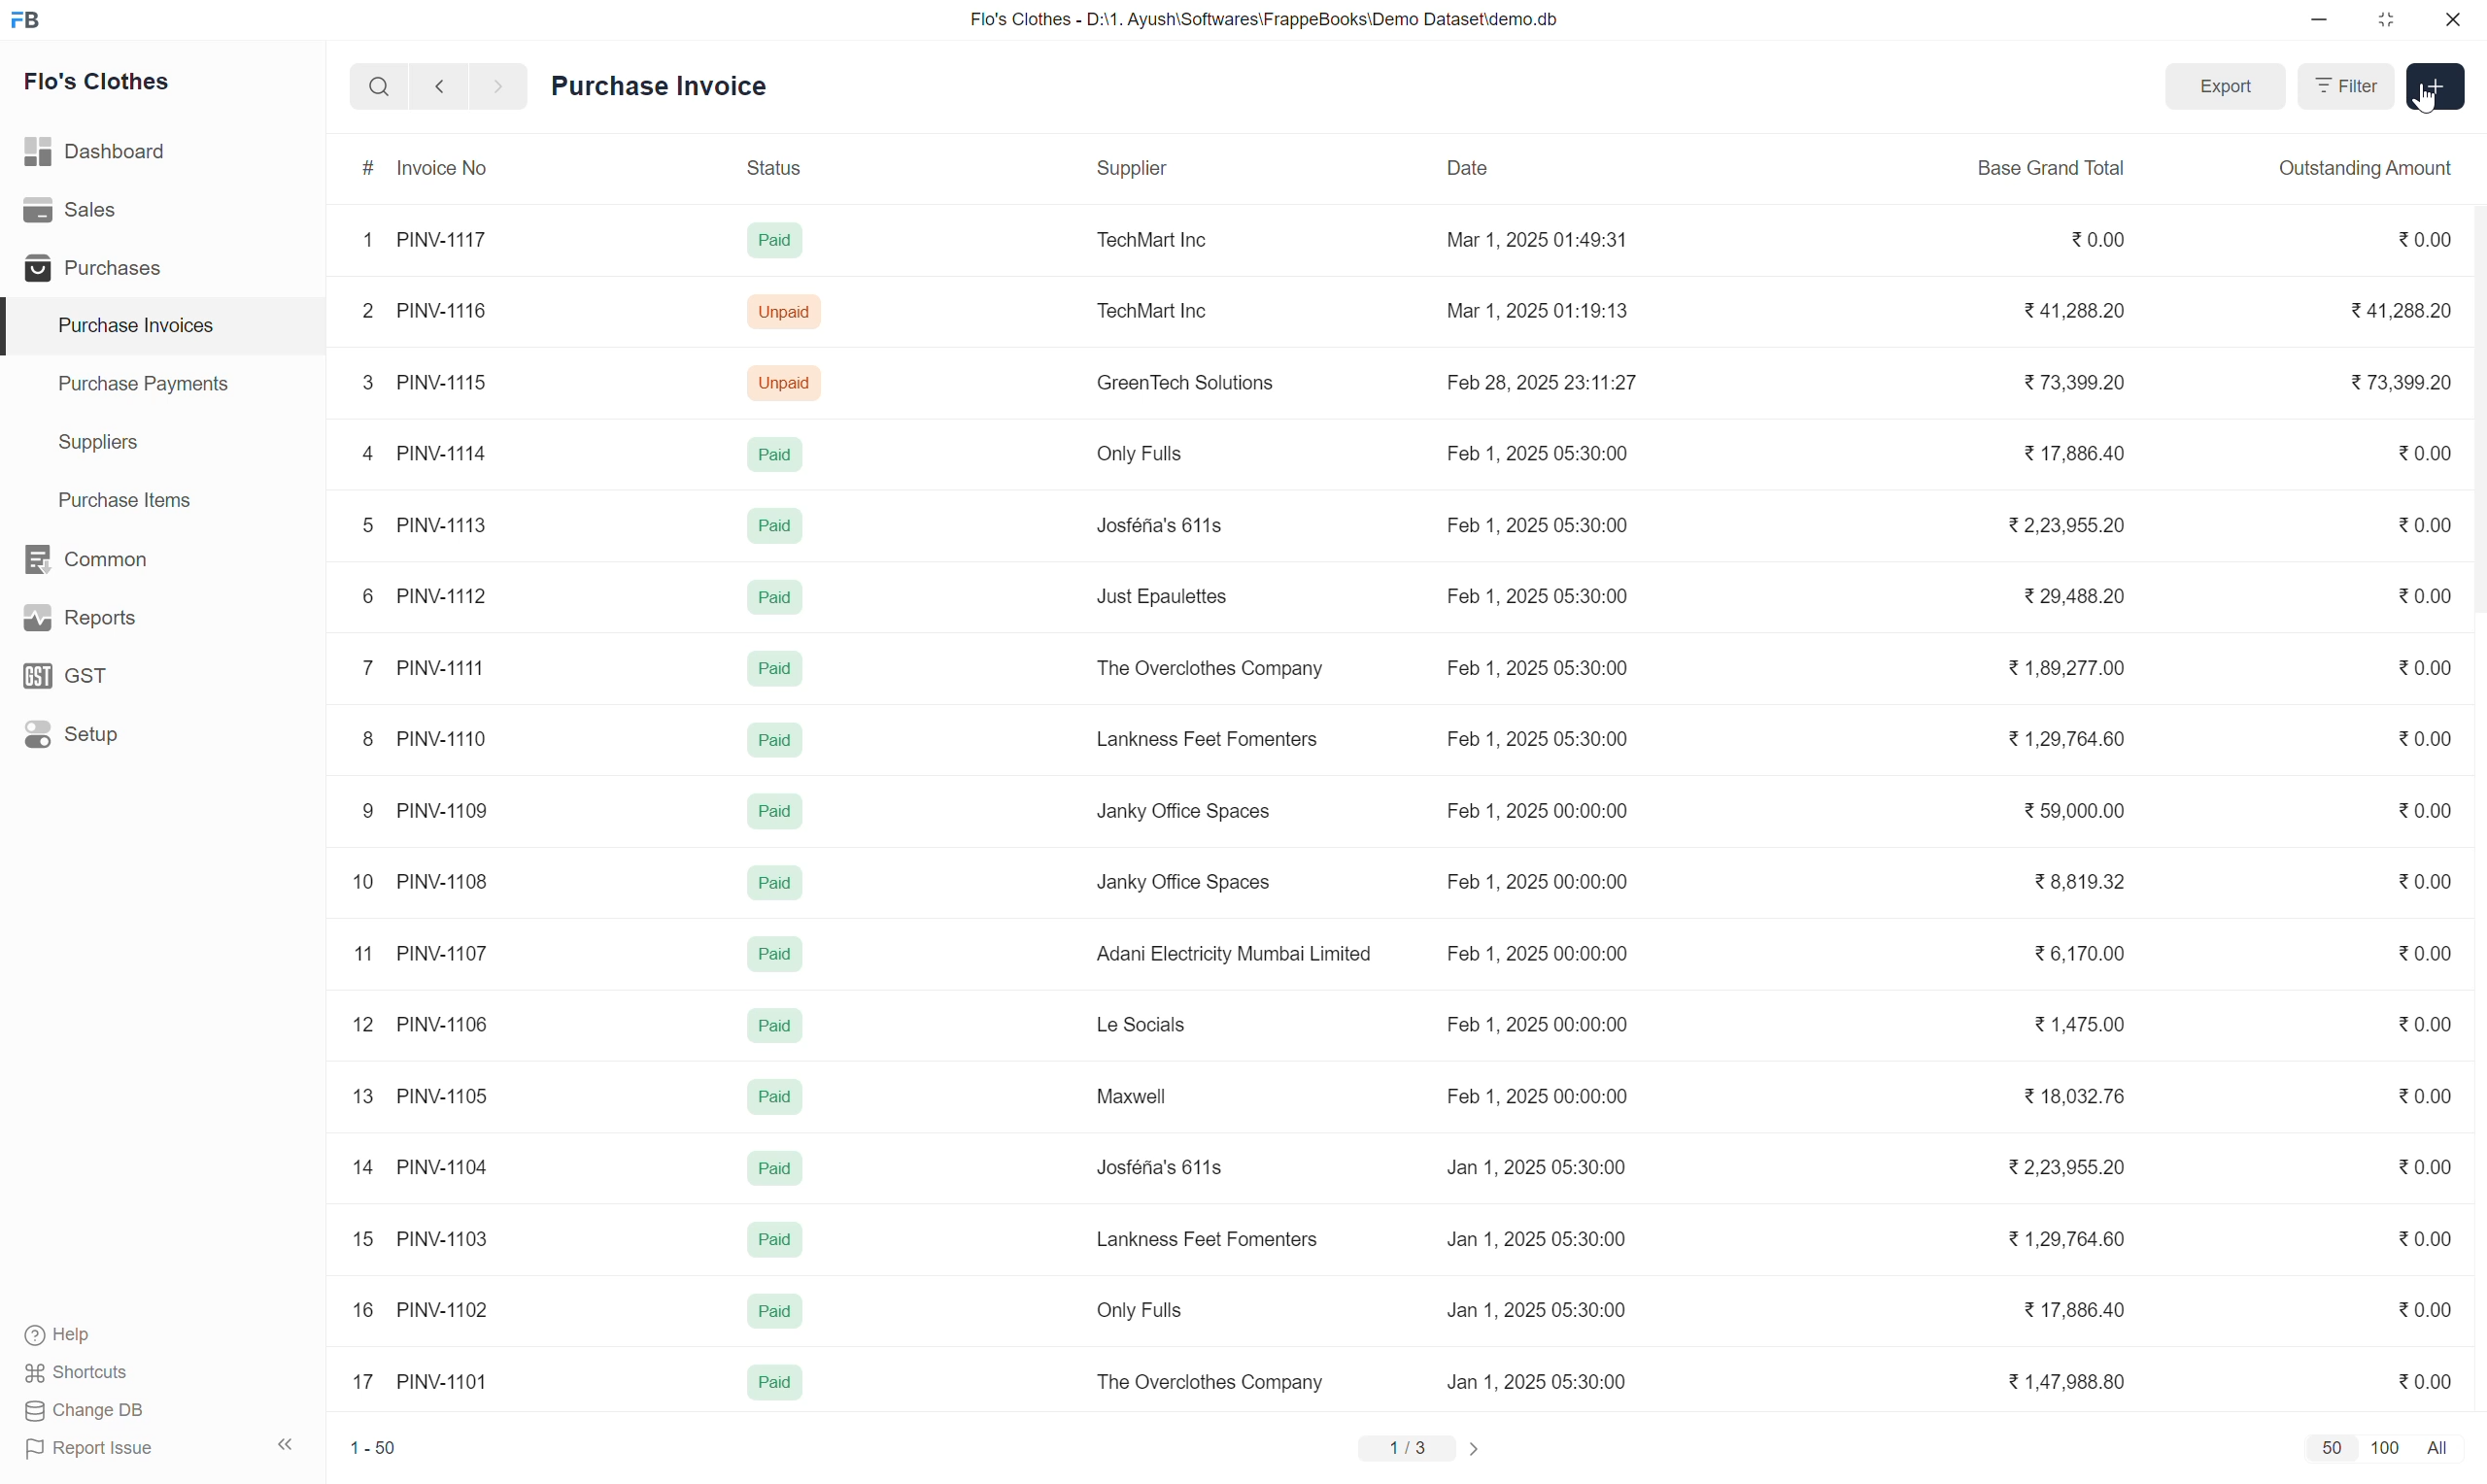 The width and height of the screenshot is (2487, 1484). I want to click on All, so click(2441, 1448).